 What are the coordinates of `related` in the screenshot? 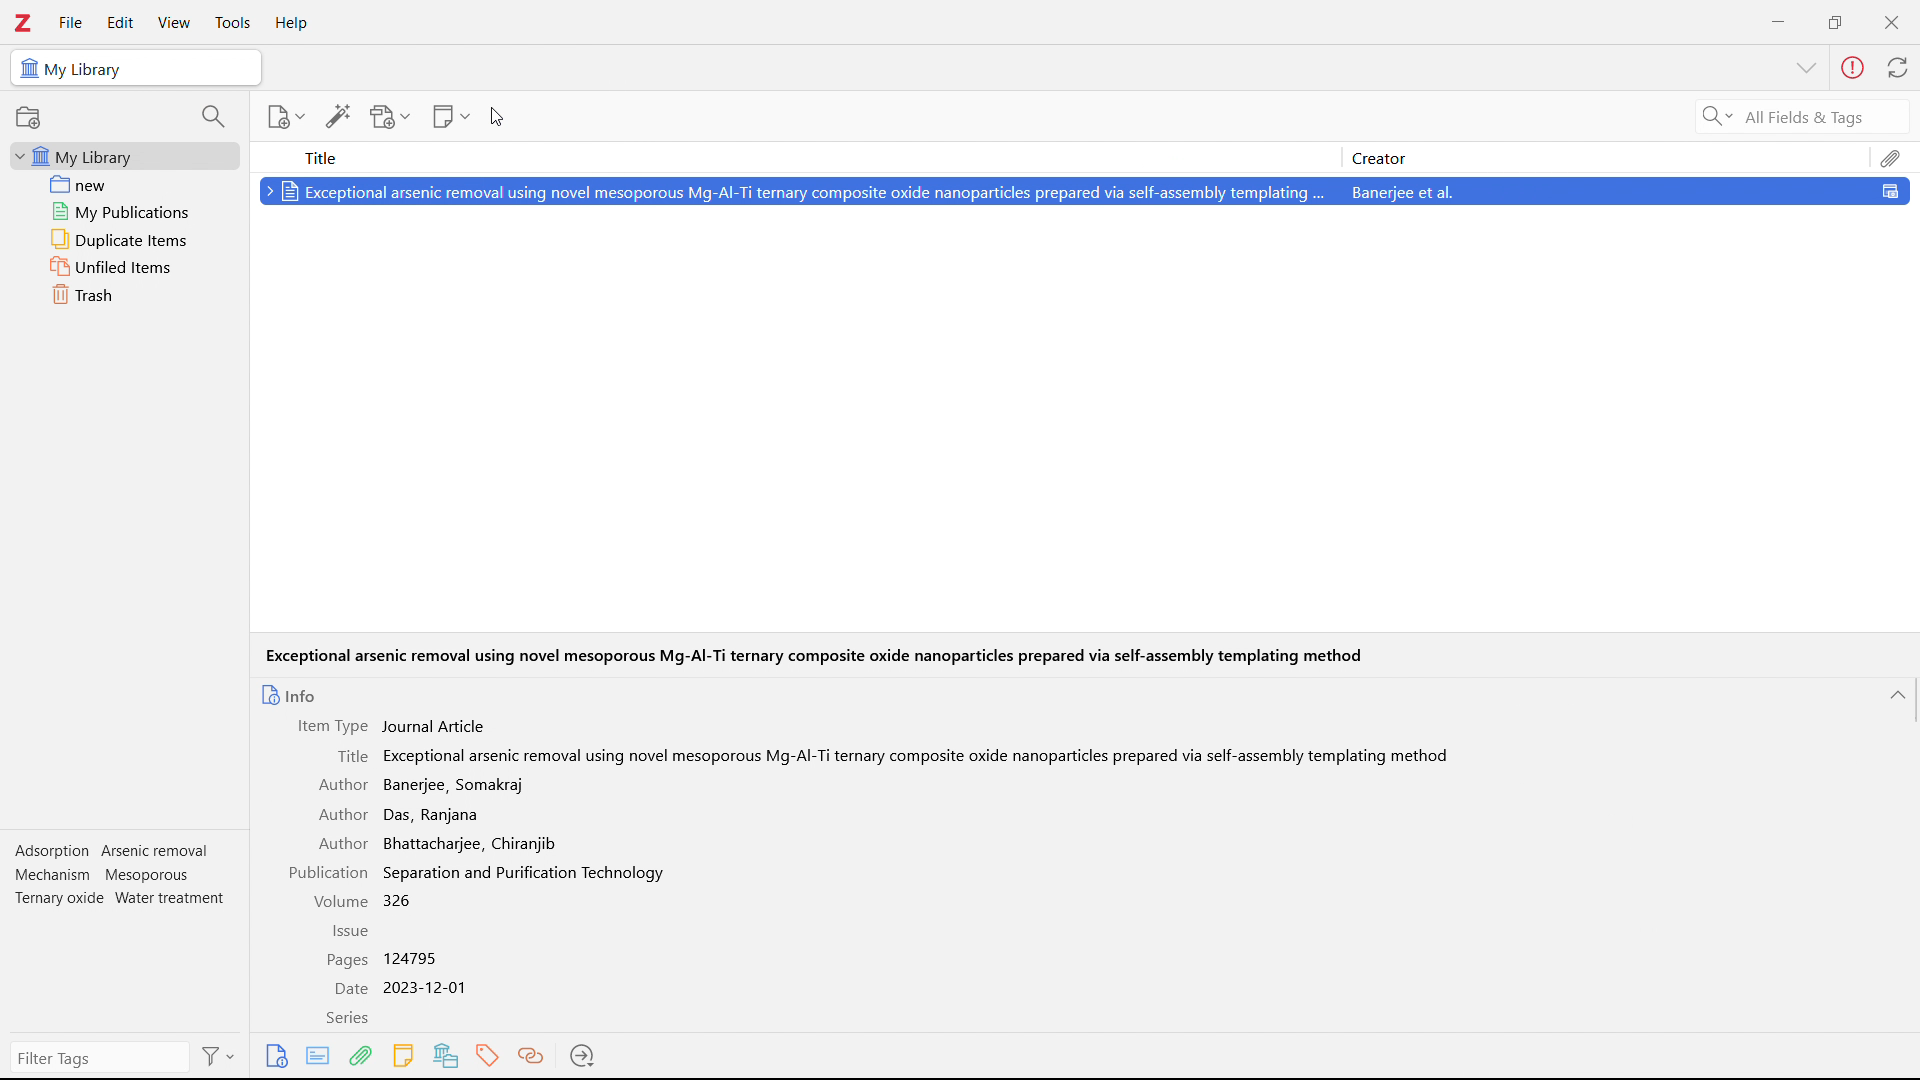 It's located at (534, 1056).